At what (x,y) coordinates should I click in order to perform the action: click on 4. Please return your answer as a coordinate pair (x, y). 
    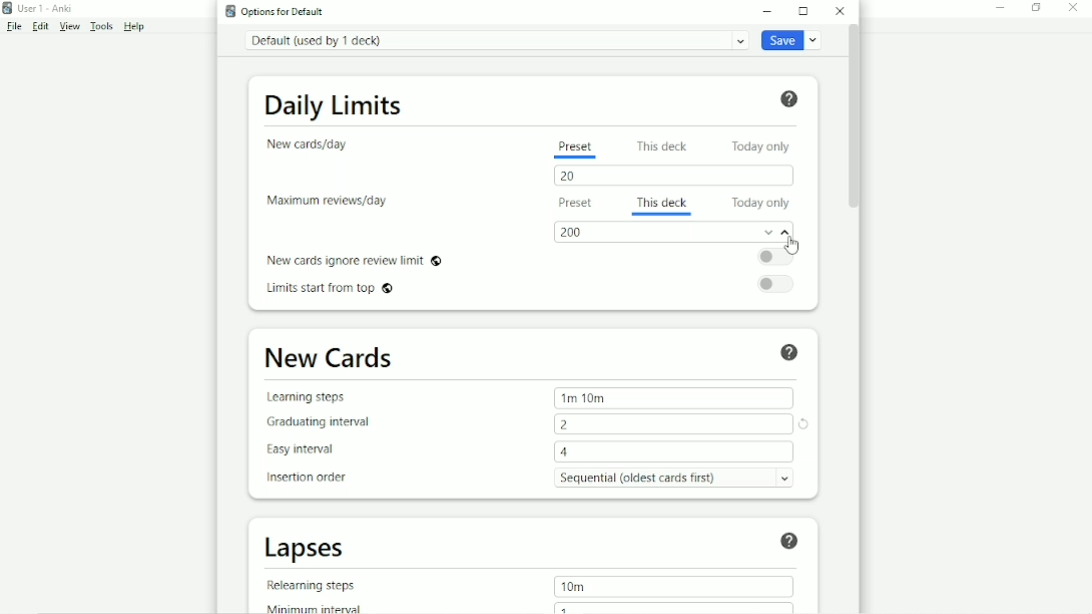
    Looking at the image, I should click on (567, 452).